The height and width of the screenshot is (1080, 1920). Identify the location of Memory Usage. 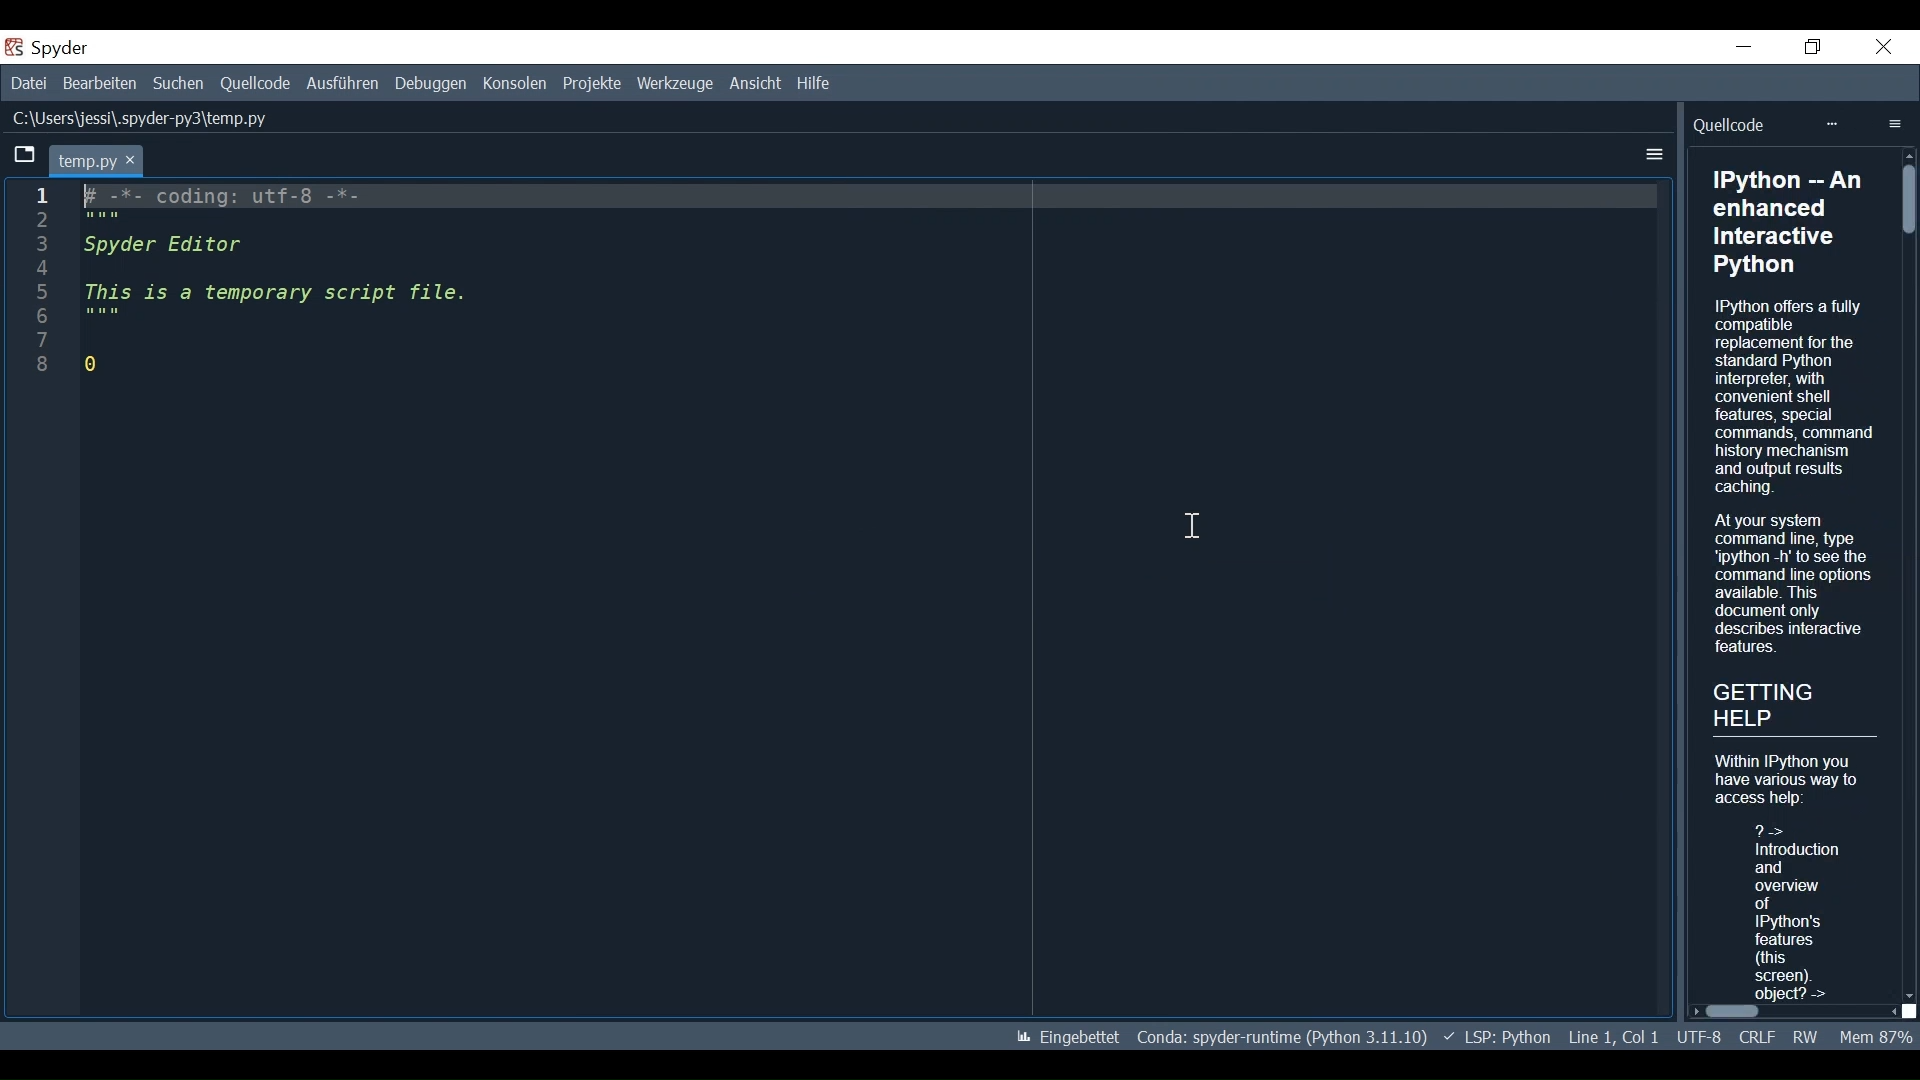
(1874, 1037).